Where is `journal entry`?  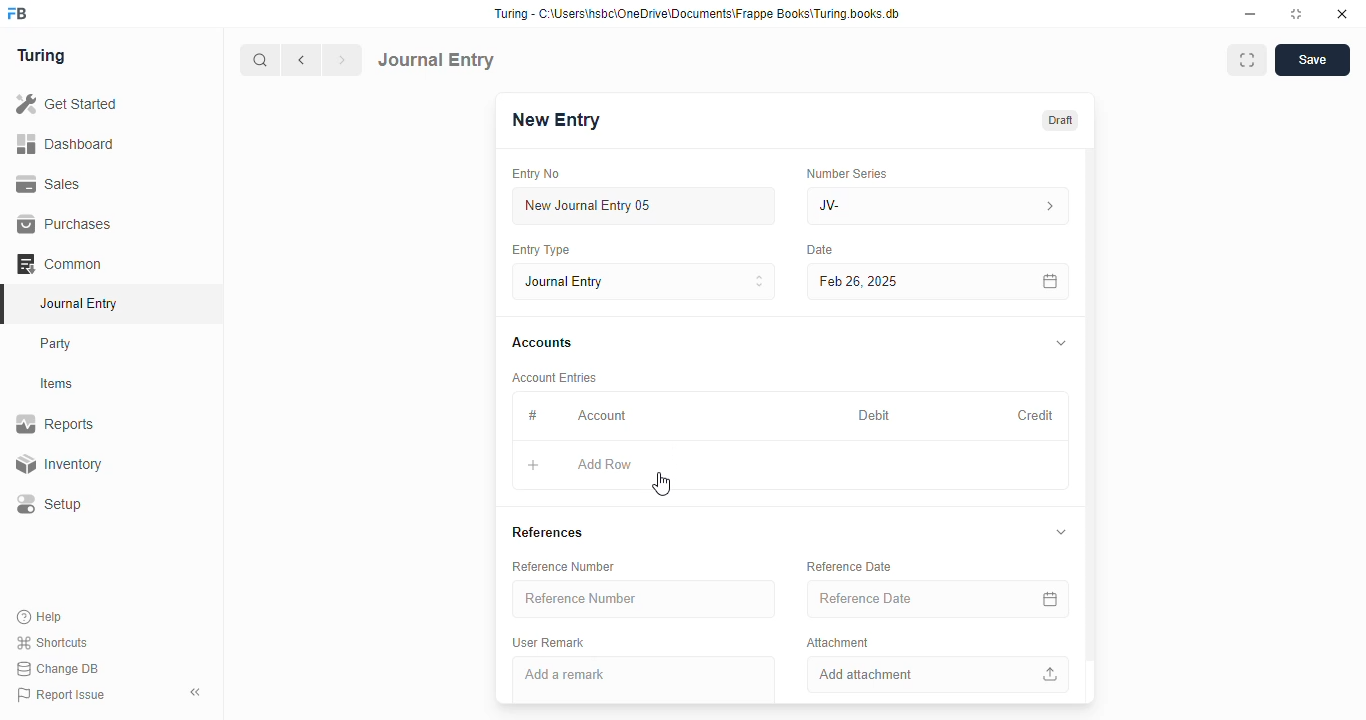 journal entry is located at coordinates (78, 303).